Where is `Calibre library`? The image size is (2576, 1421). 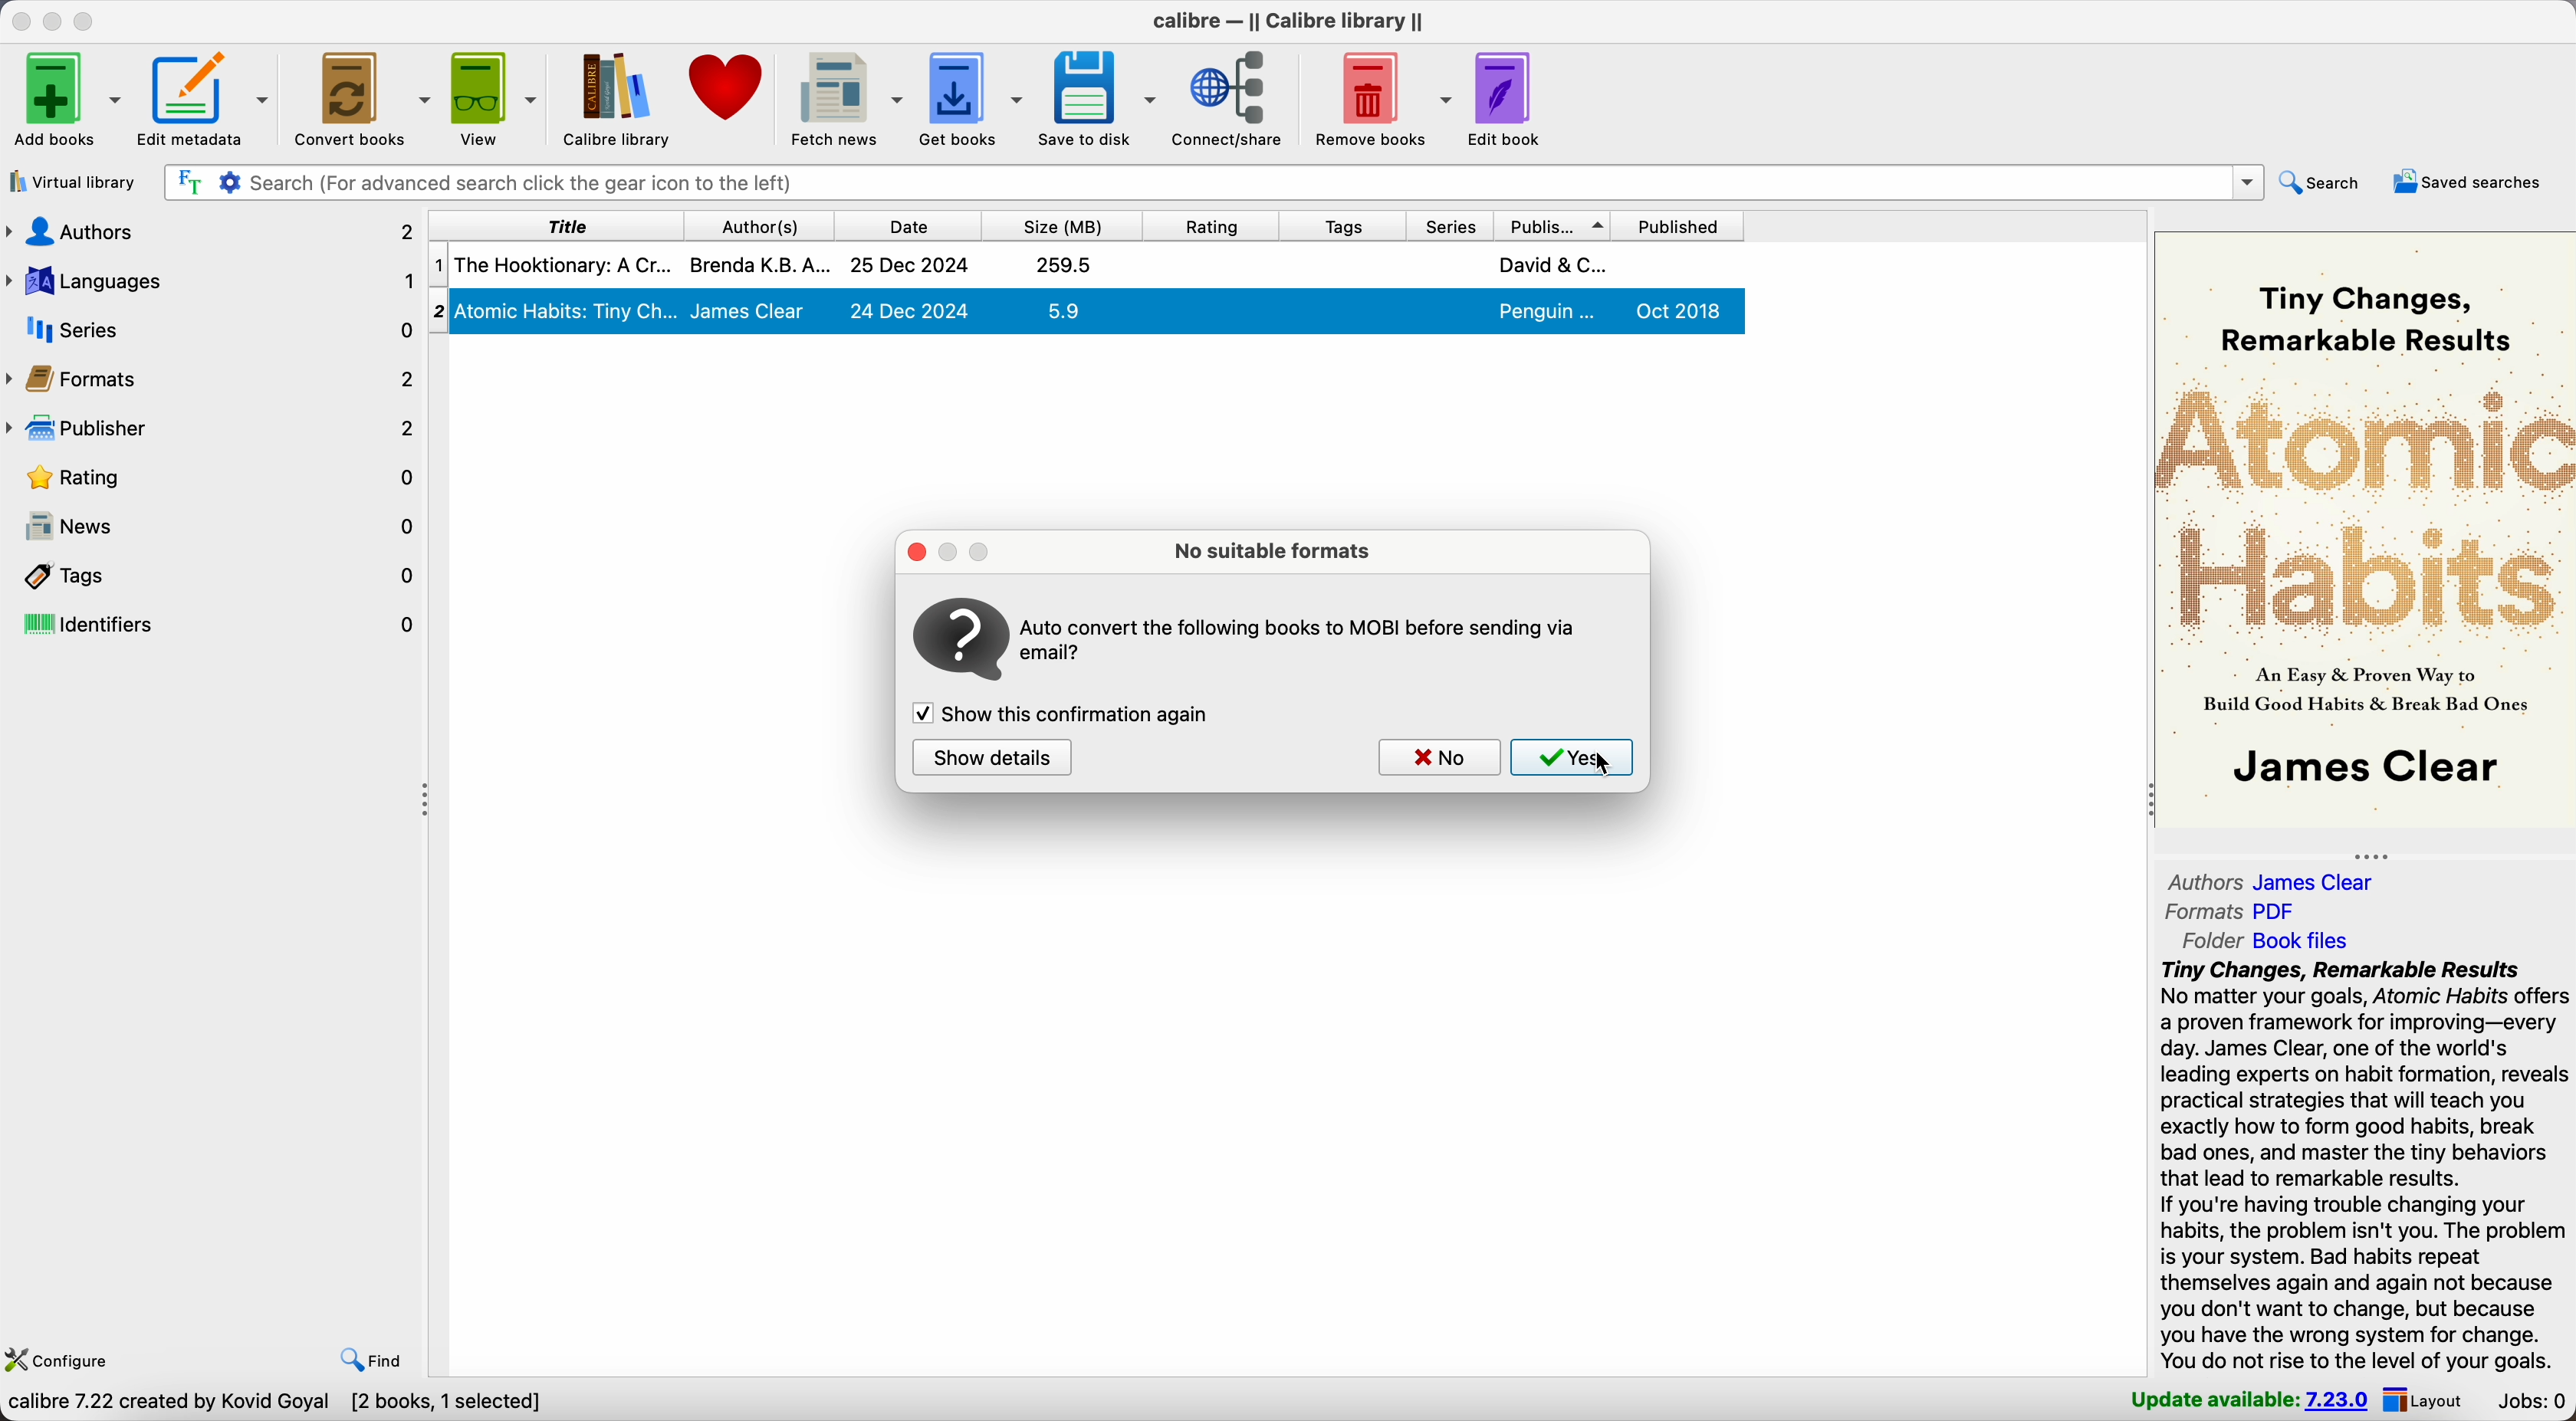 Calibre library is located at coordinates (618, 98).